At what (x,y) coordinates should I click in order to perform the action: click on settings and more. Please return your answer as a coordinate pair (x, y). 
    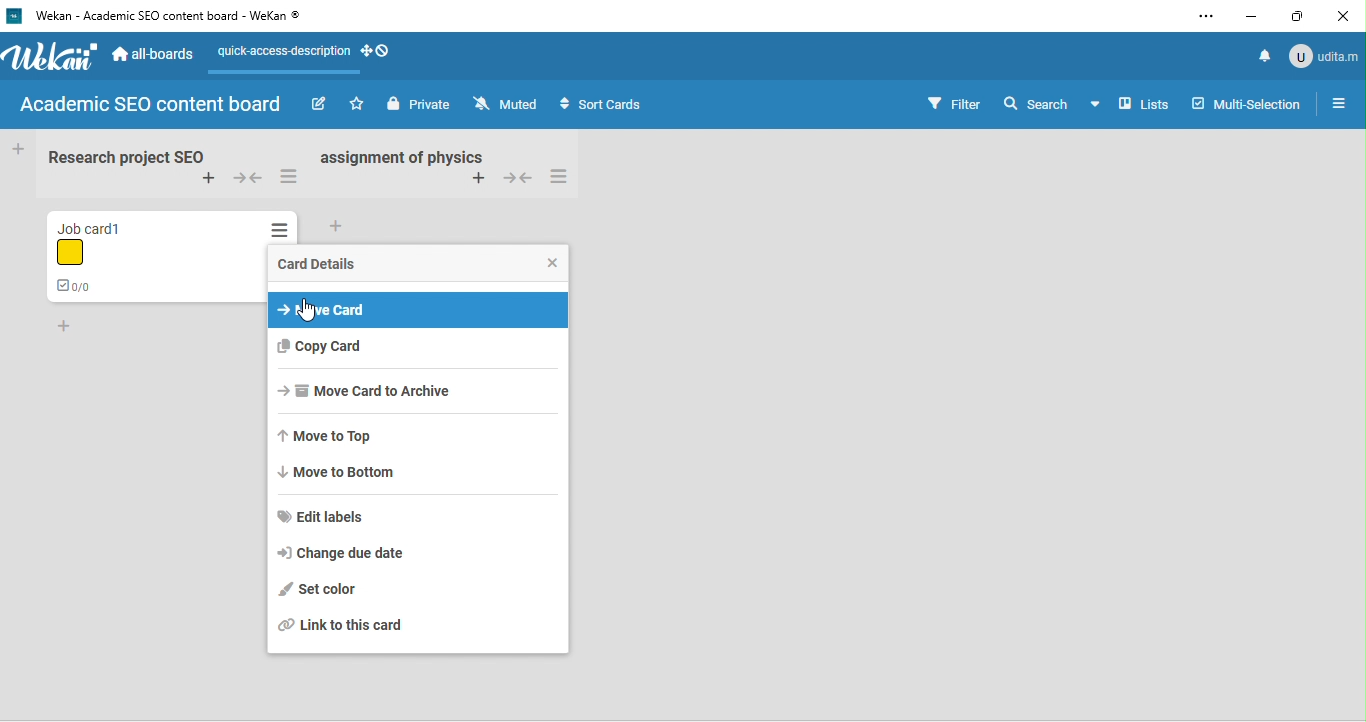
    Looking at the image, I should click on (1205, 16).